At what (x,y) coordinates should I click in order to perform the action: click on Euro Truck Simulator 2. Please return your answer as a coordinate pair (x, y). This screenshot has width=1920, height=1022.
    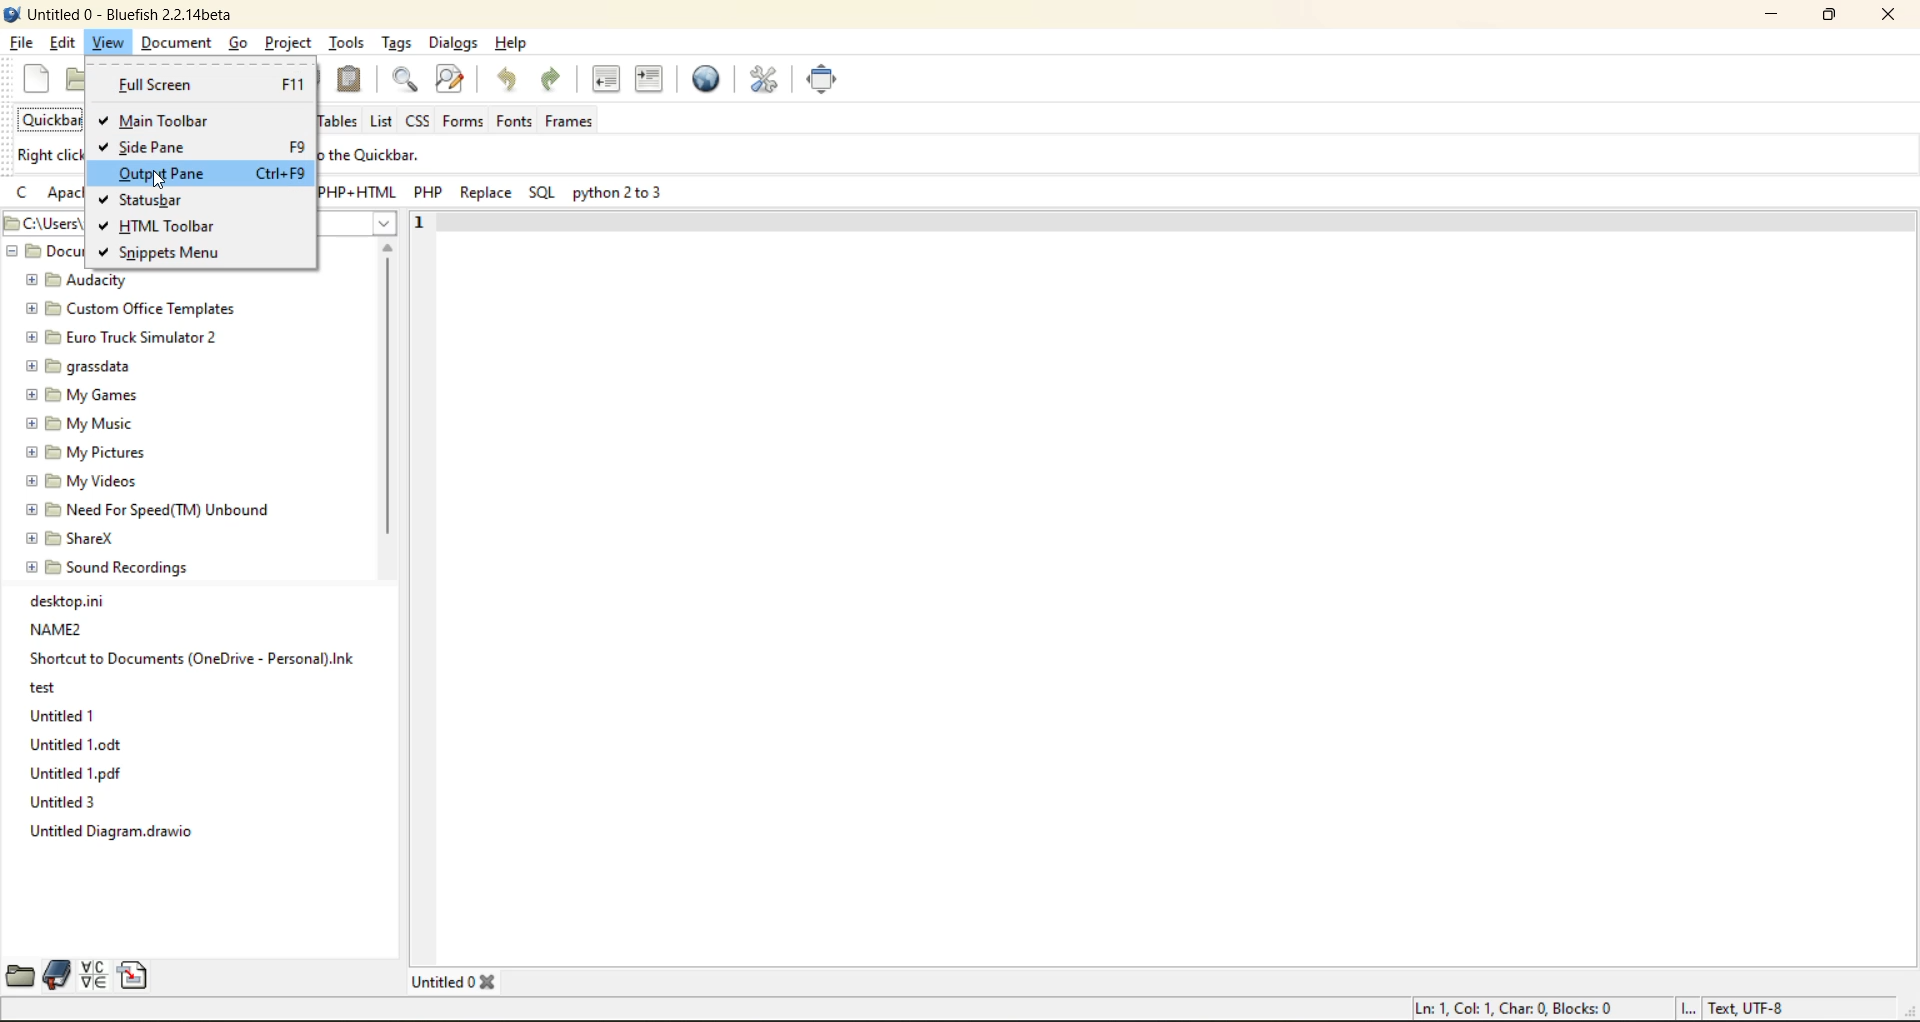
    Looking at the image, I should click on (124, 337).